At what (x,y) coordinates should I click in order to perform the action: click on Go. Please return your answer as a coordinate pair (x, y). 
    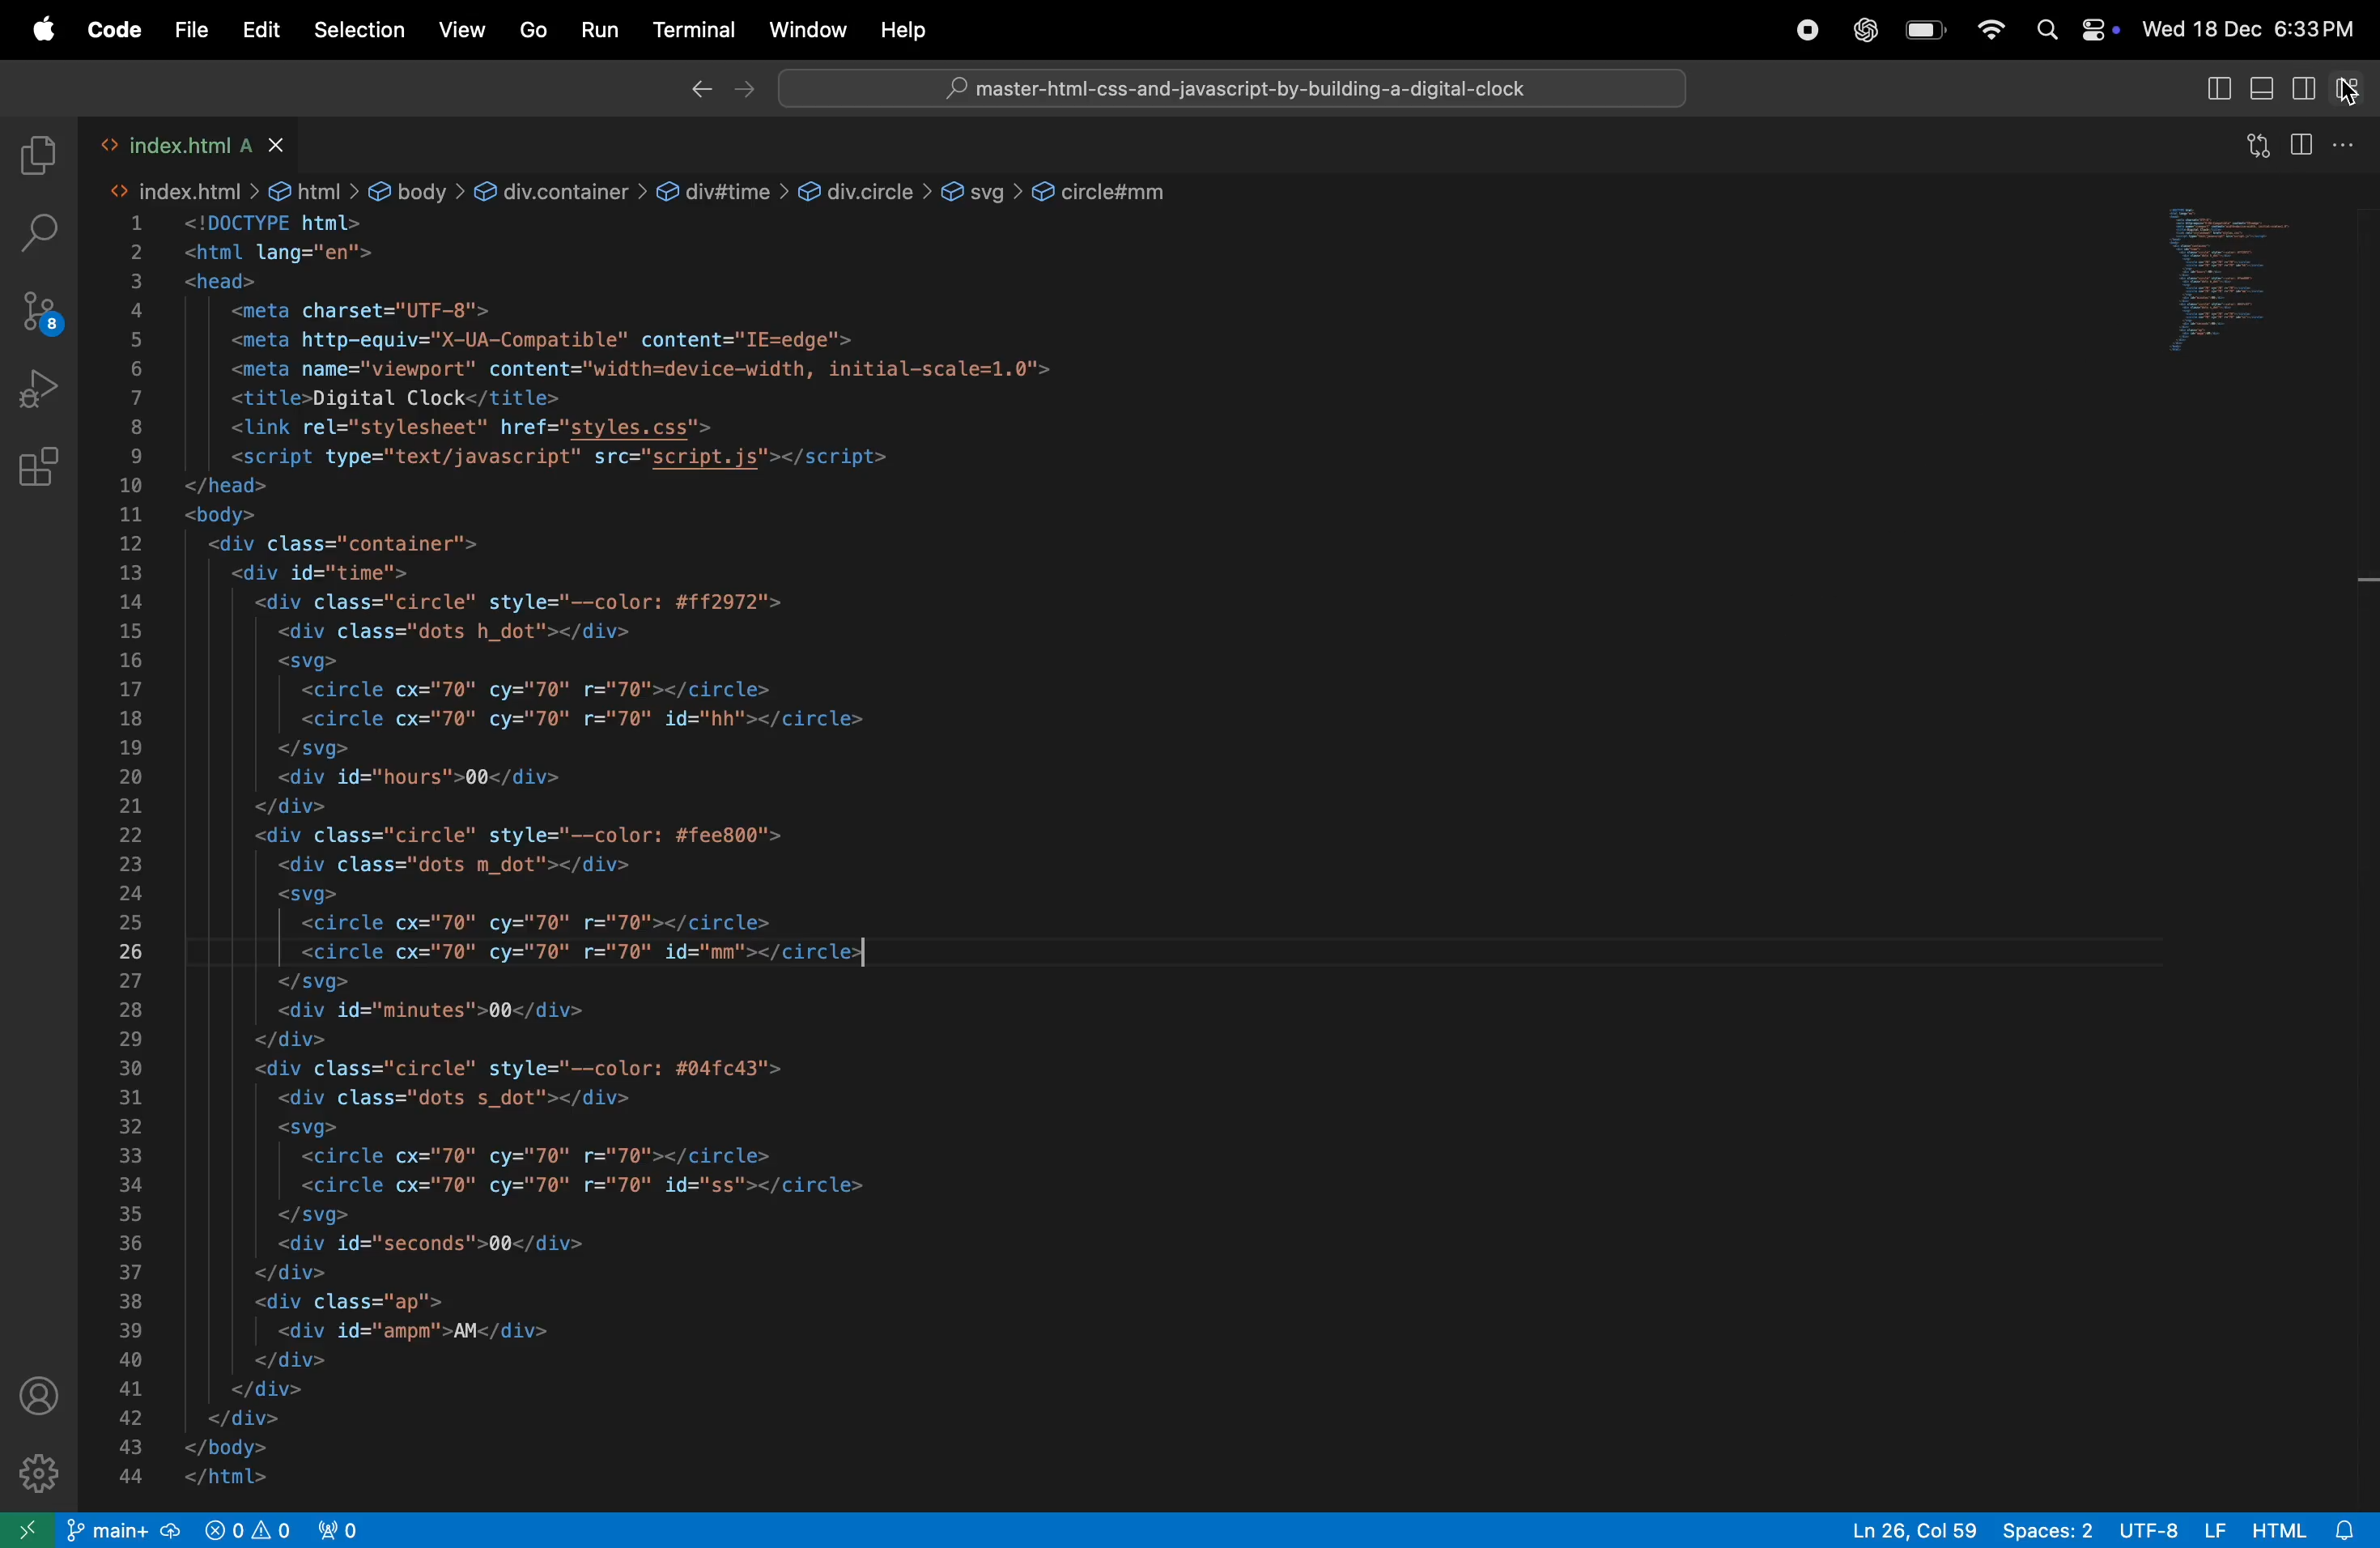
    Looking at the image, I should click on (532, 32).